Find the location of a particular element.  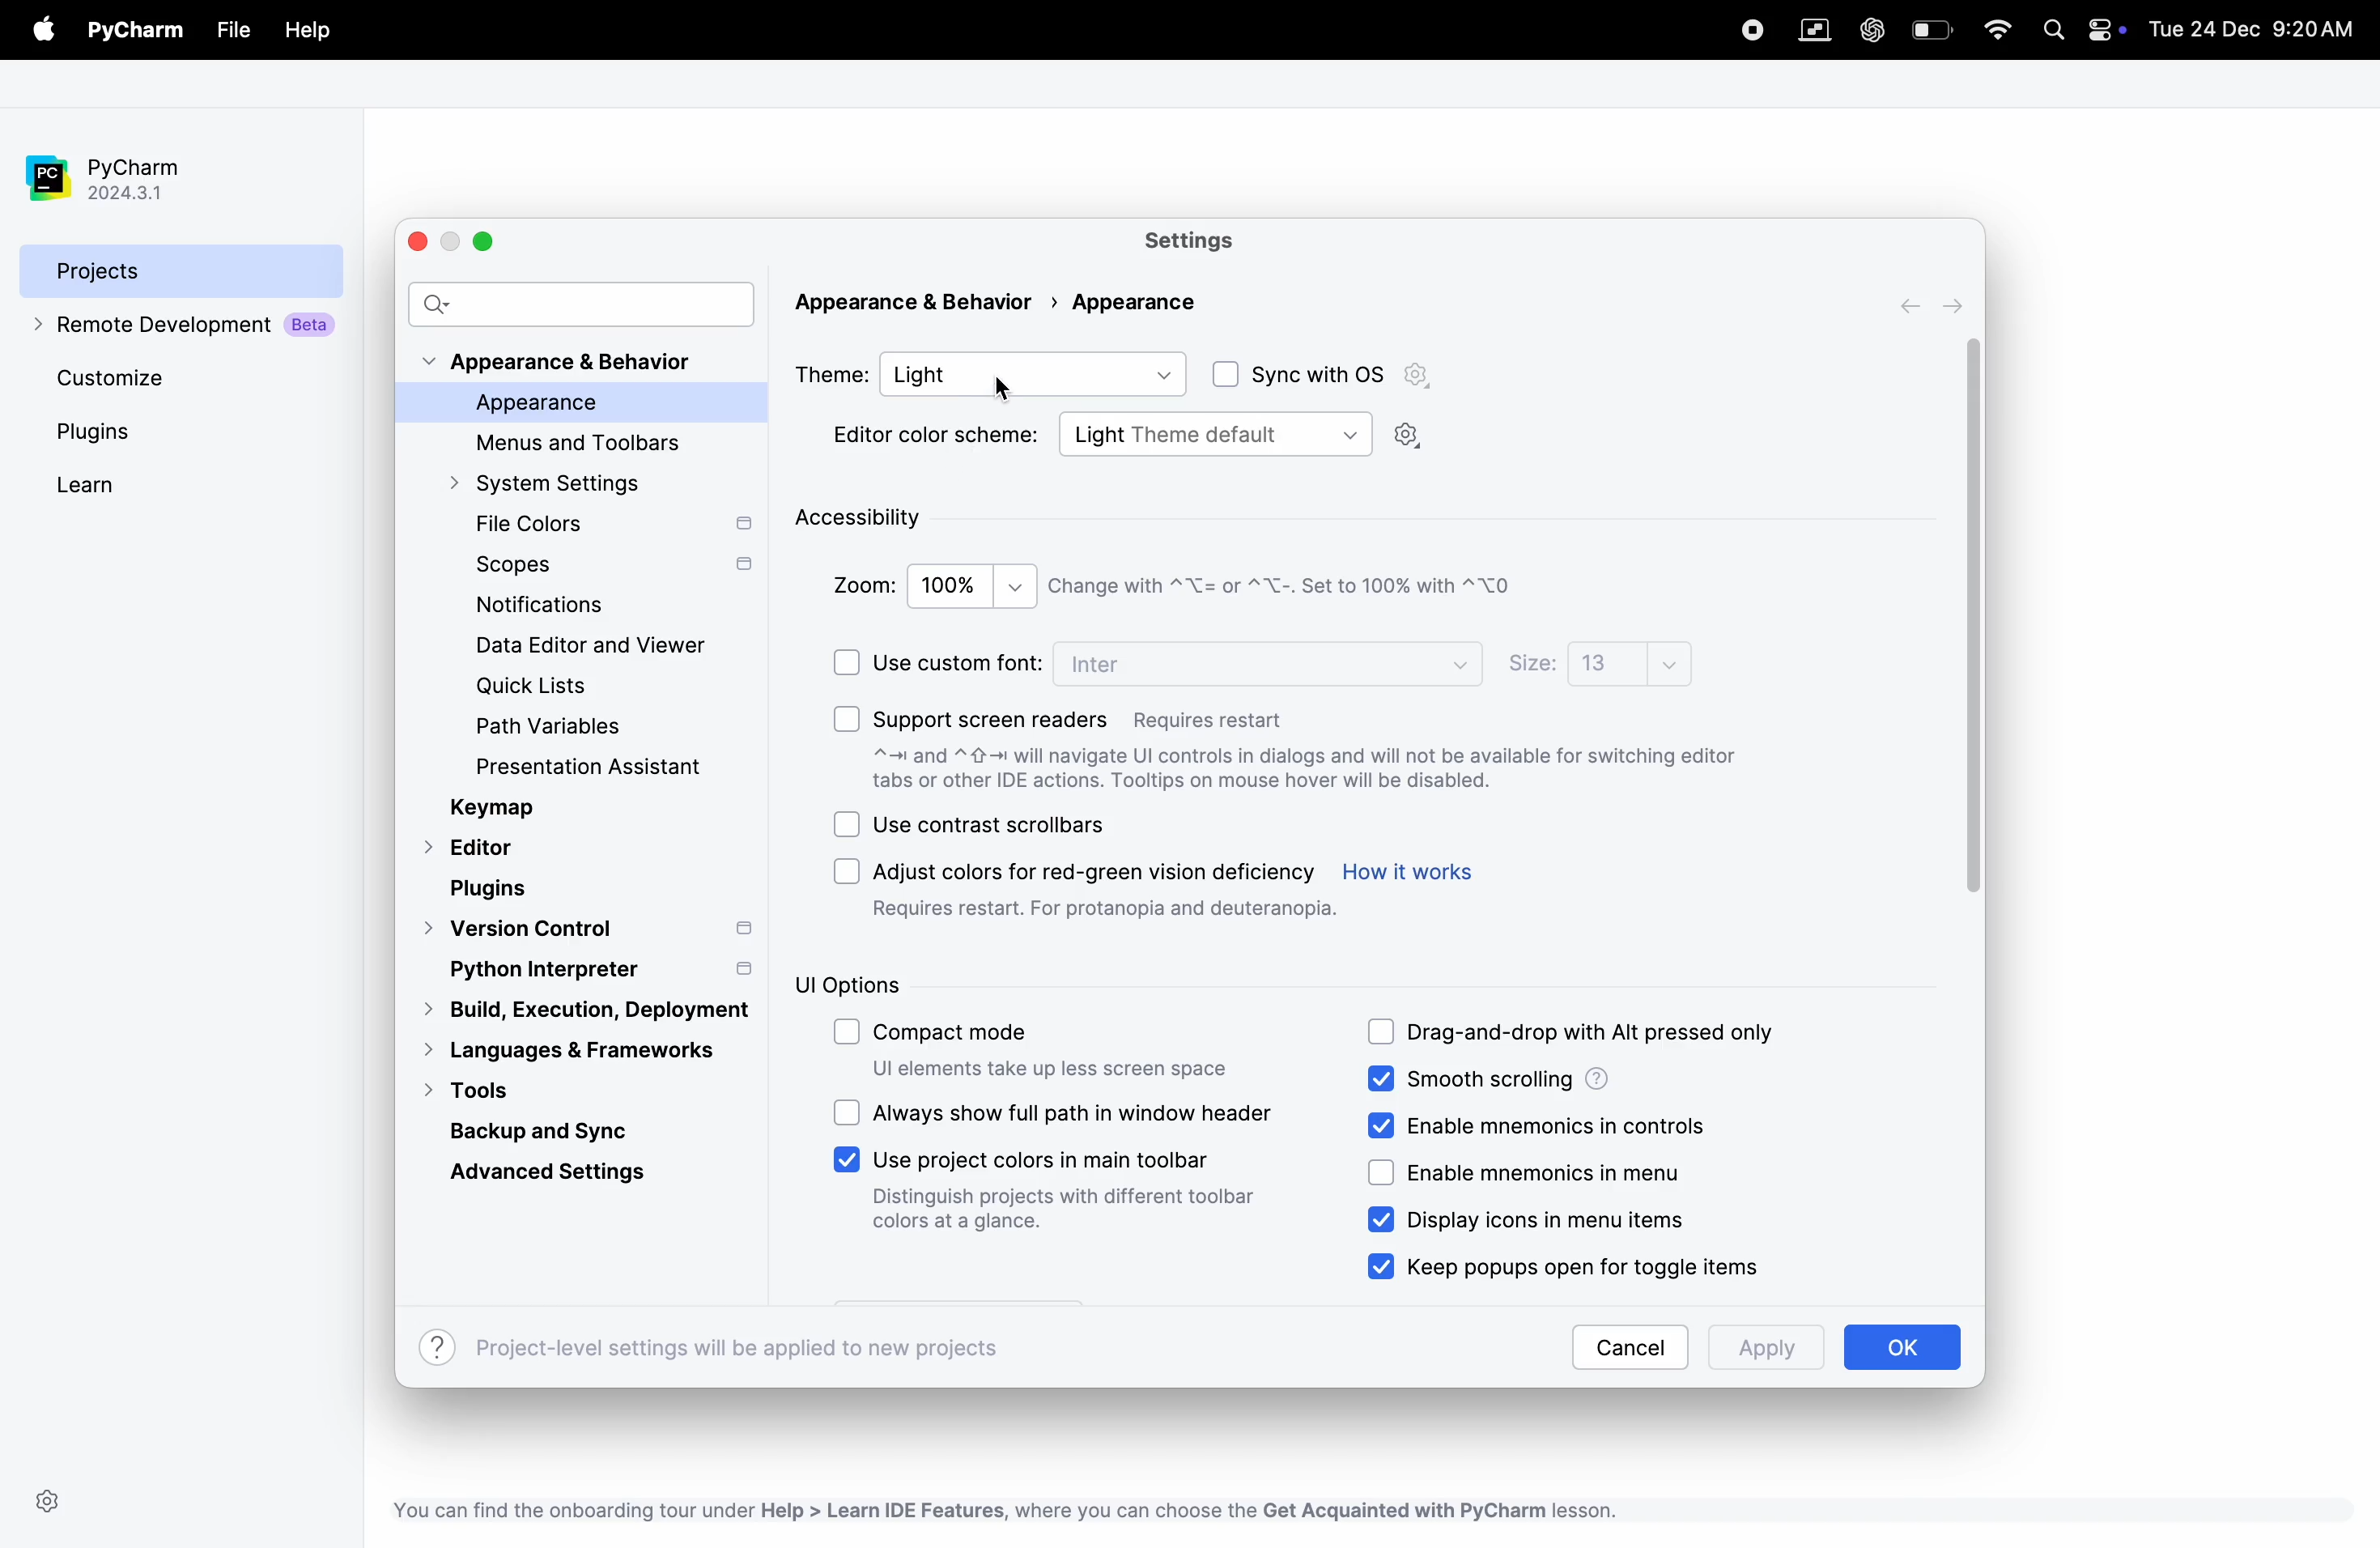

system settings is located at coordinates (563, 483).